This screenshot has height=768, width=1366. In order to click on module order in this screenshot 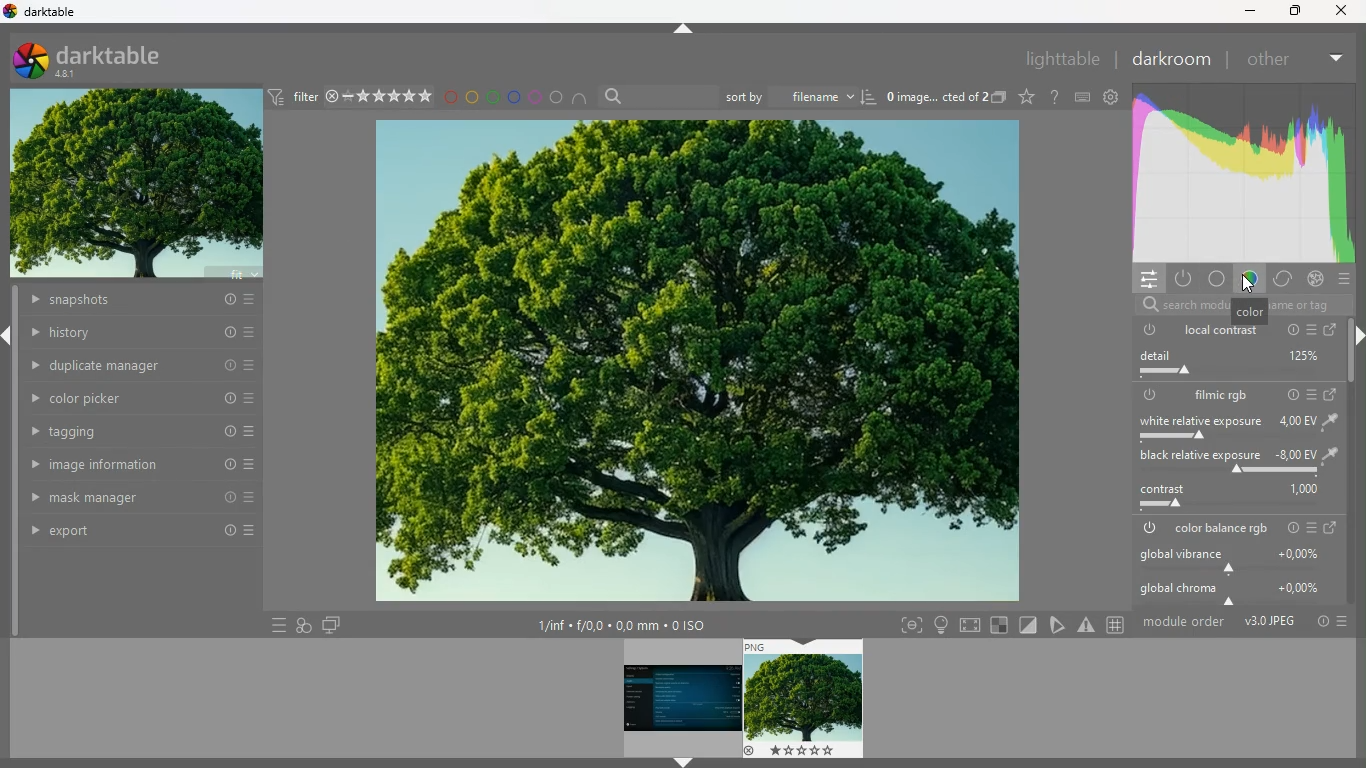, I will do `click(1244, 621)`.